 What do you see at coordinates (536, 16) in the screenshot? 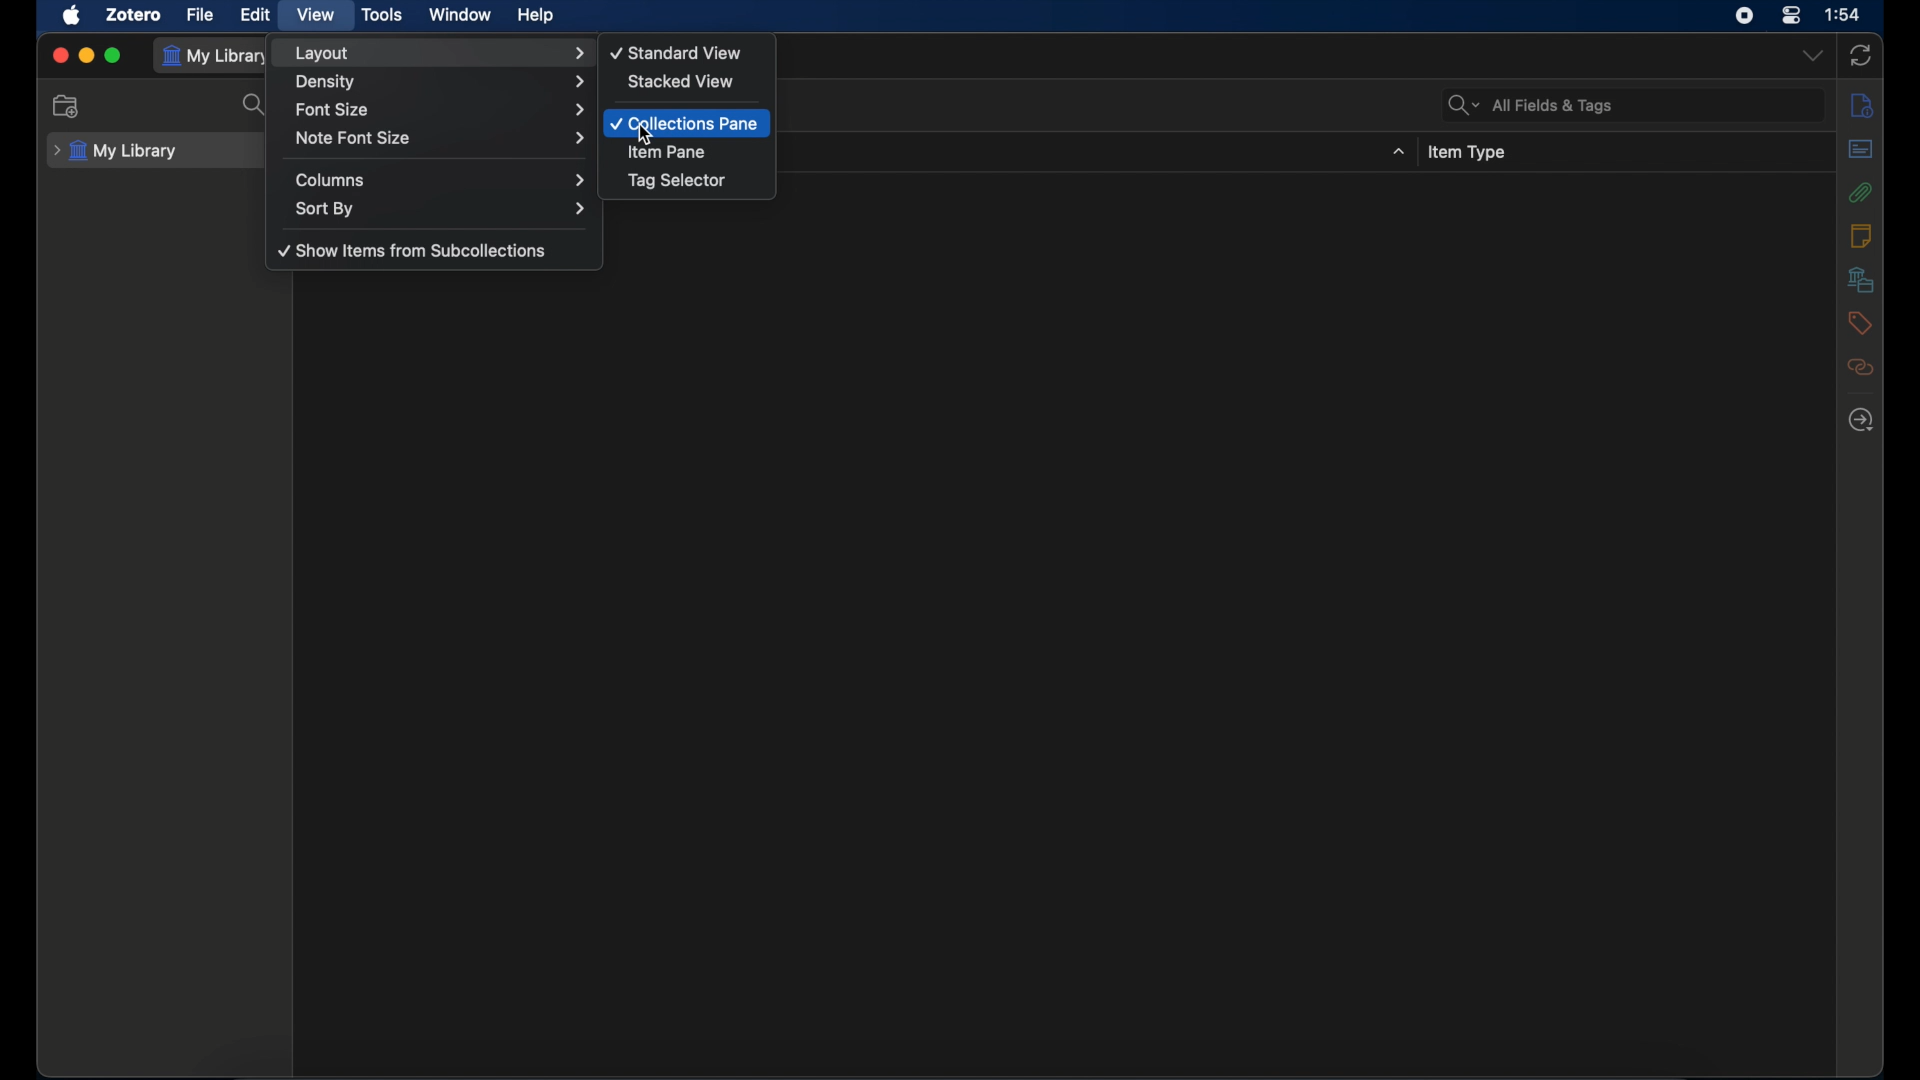
I see `help` at bounding box center [536, 16].